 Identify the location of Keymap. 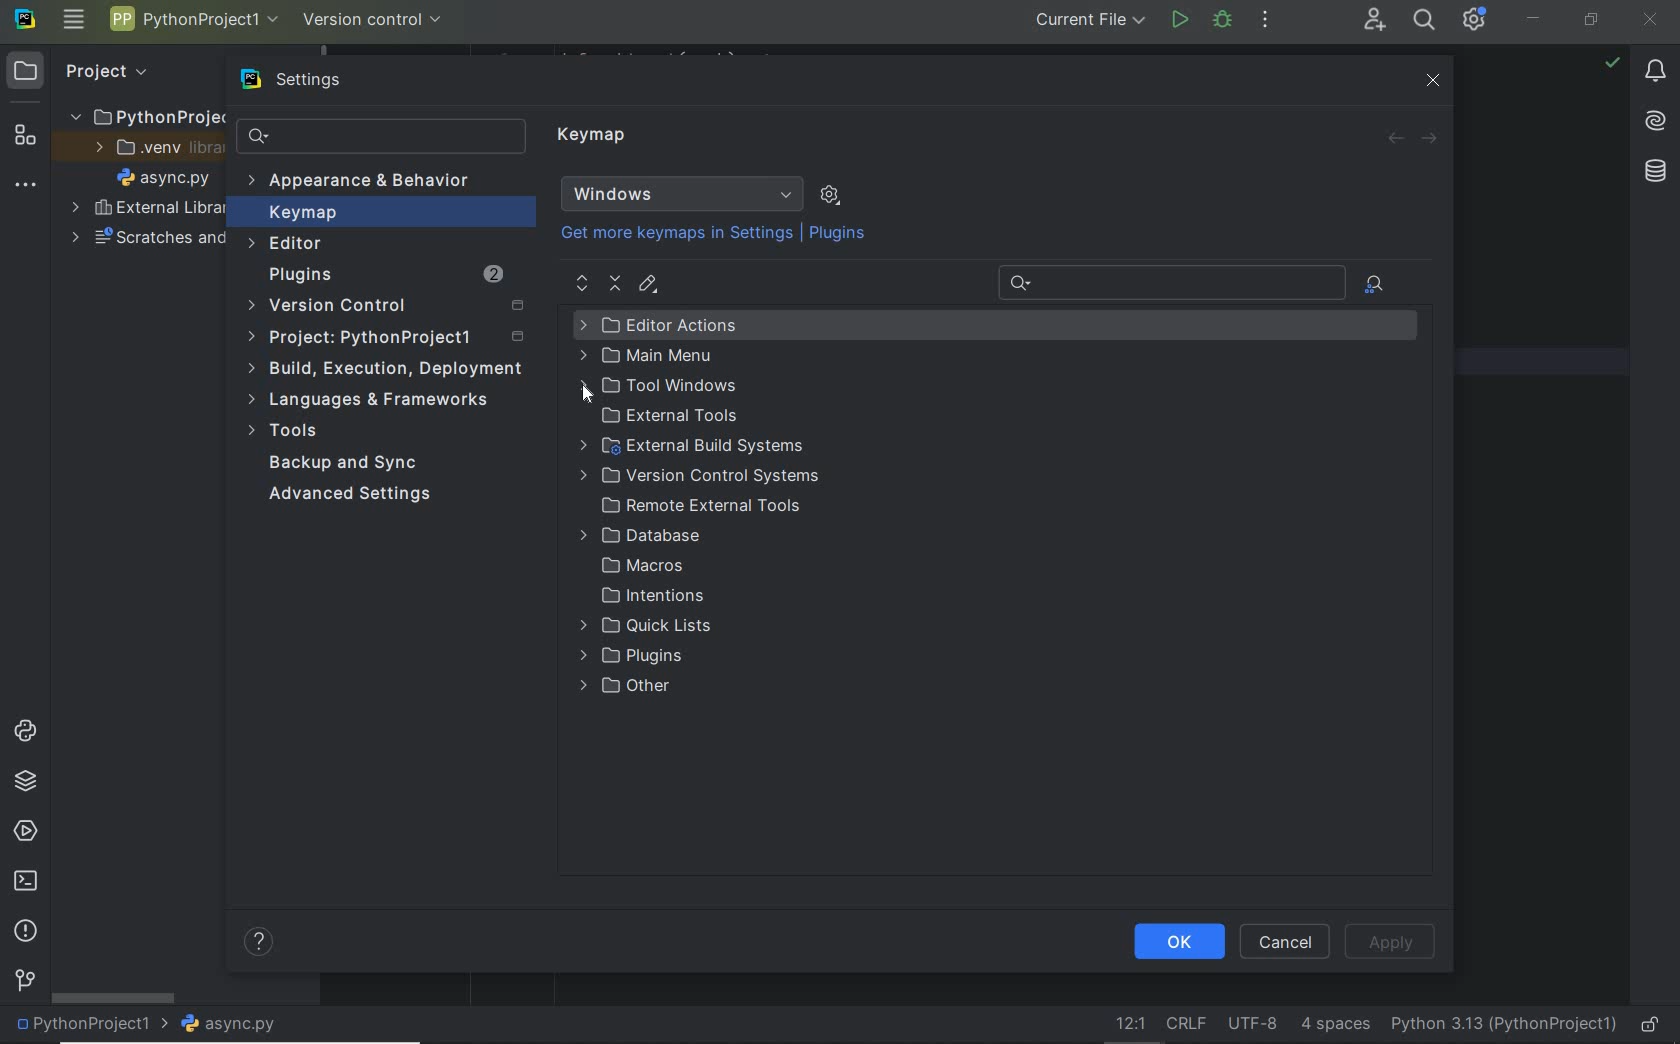
(381, 212).